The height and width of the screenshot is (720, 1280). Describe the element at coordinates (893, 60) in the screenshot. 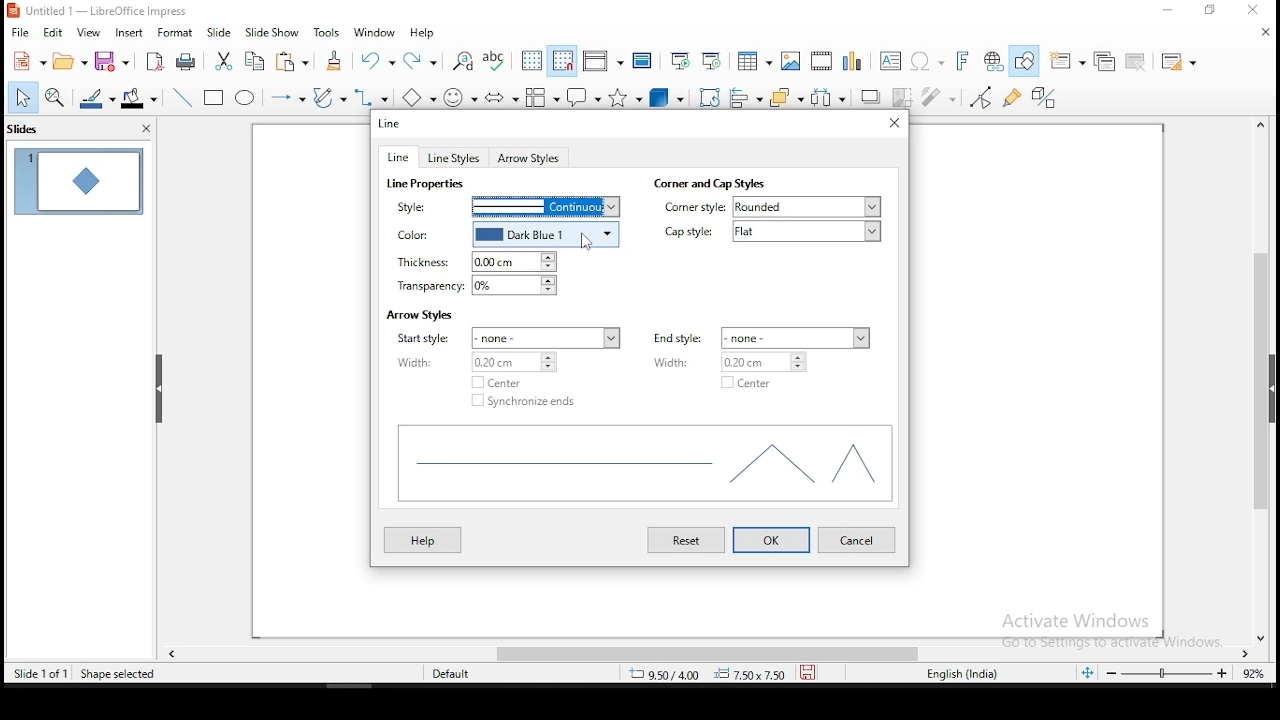

I see `text box` at that location.